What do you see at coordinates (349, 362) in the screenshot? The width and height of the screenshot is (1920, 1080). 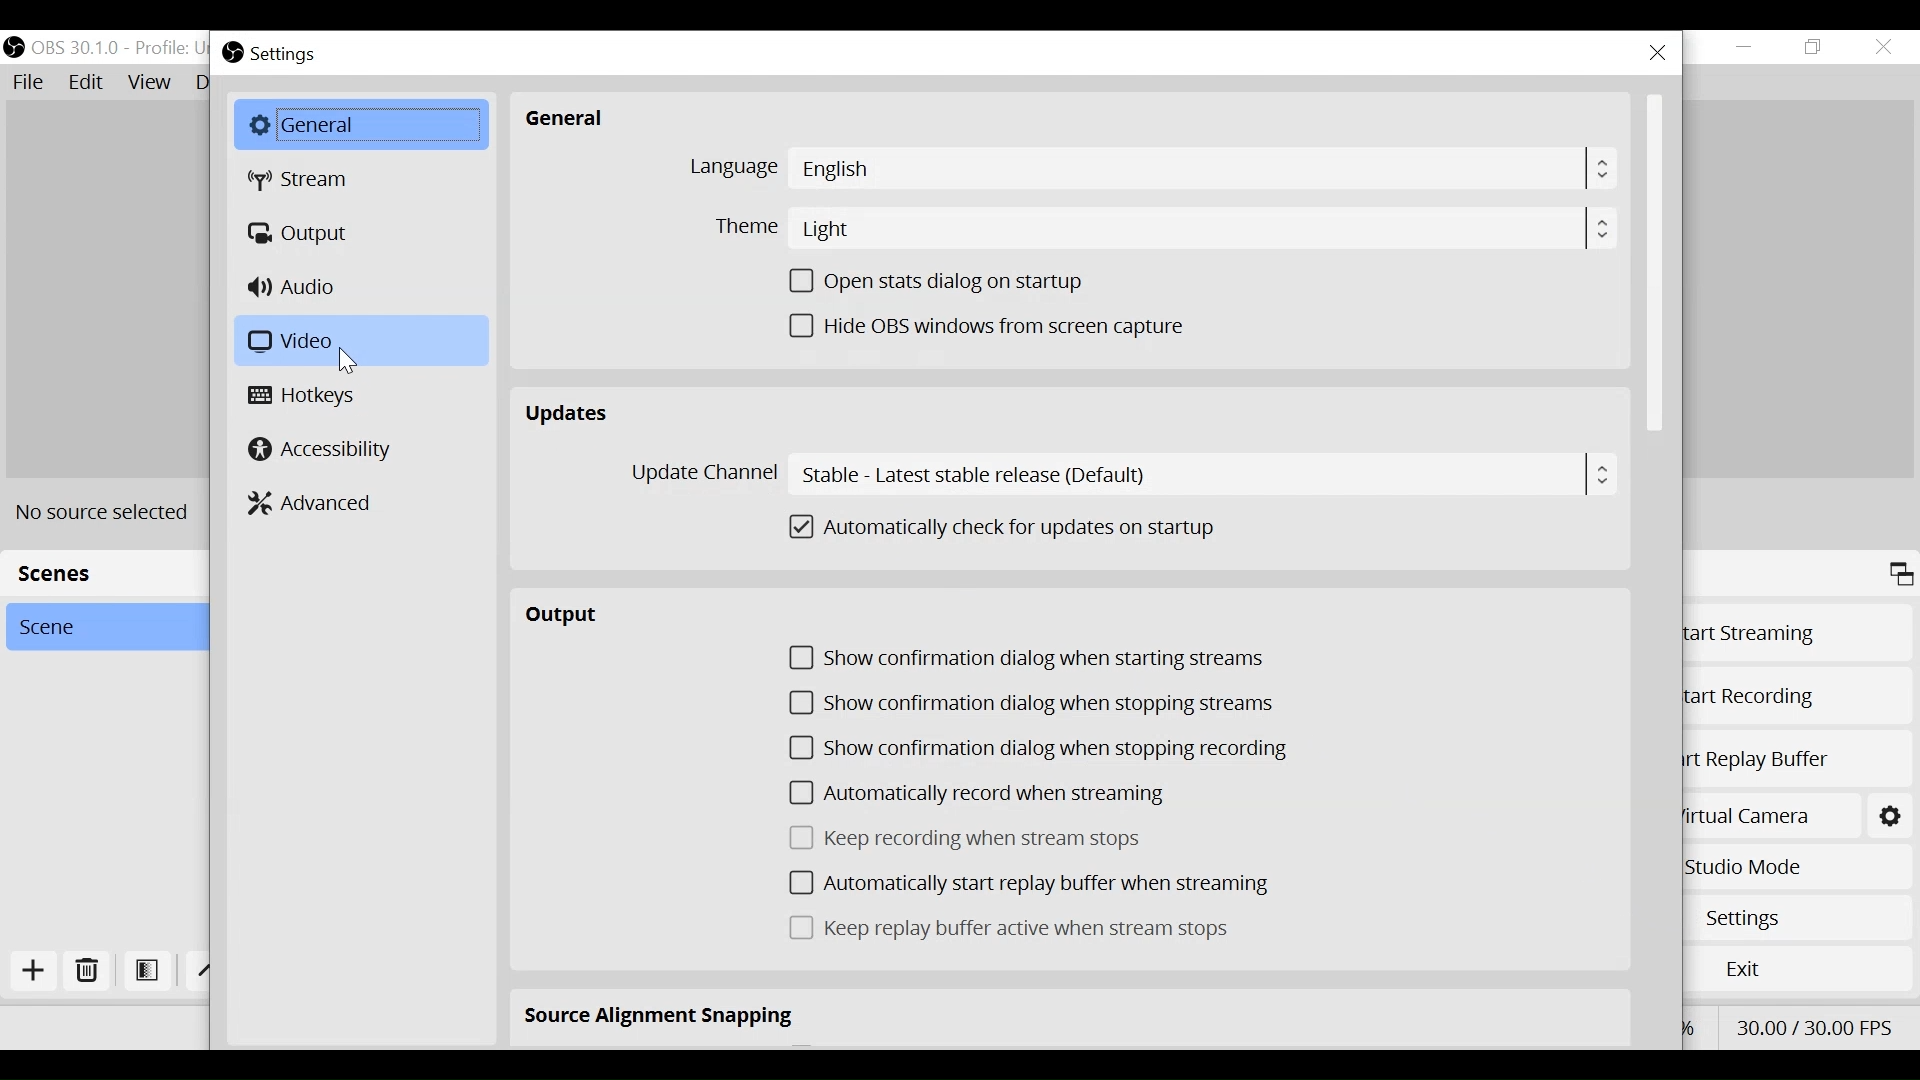 I see `Cursor` at bounding box center [349, 362].